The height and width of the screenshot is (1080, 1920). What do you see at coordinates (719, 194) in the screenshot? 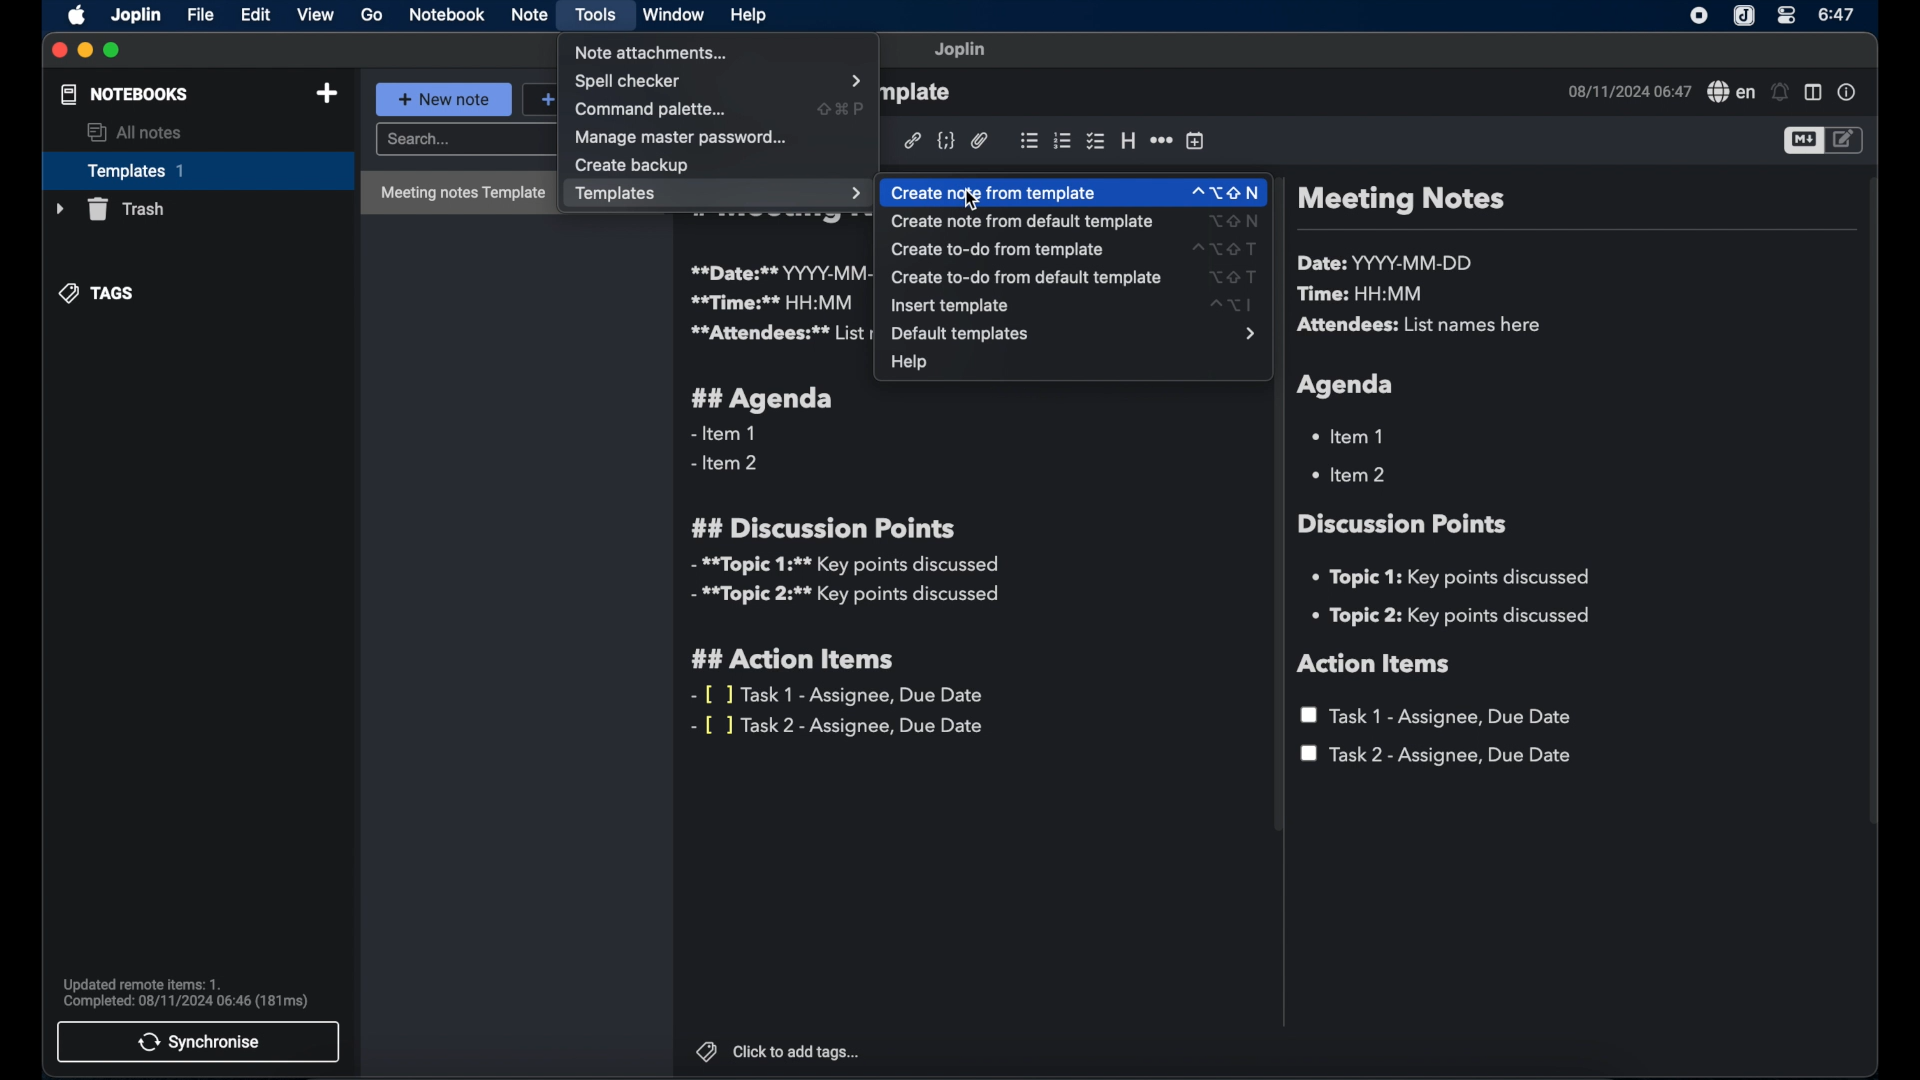
I see `templates menu` at bounding box center [719, 194].